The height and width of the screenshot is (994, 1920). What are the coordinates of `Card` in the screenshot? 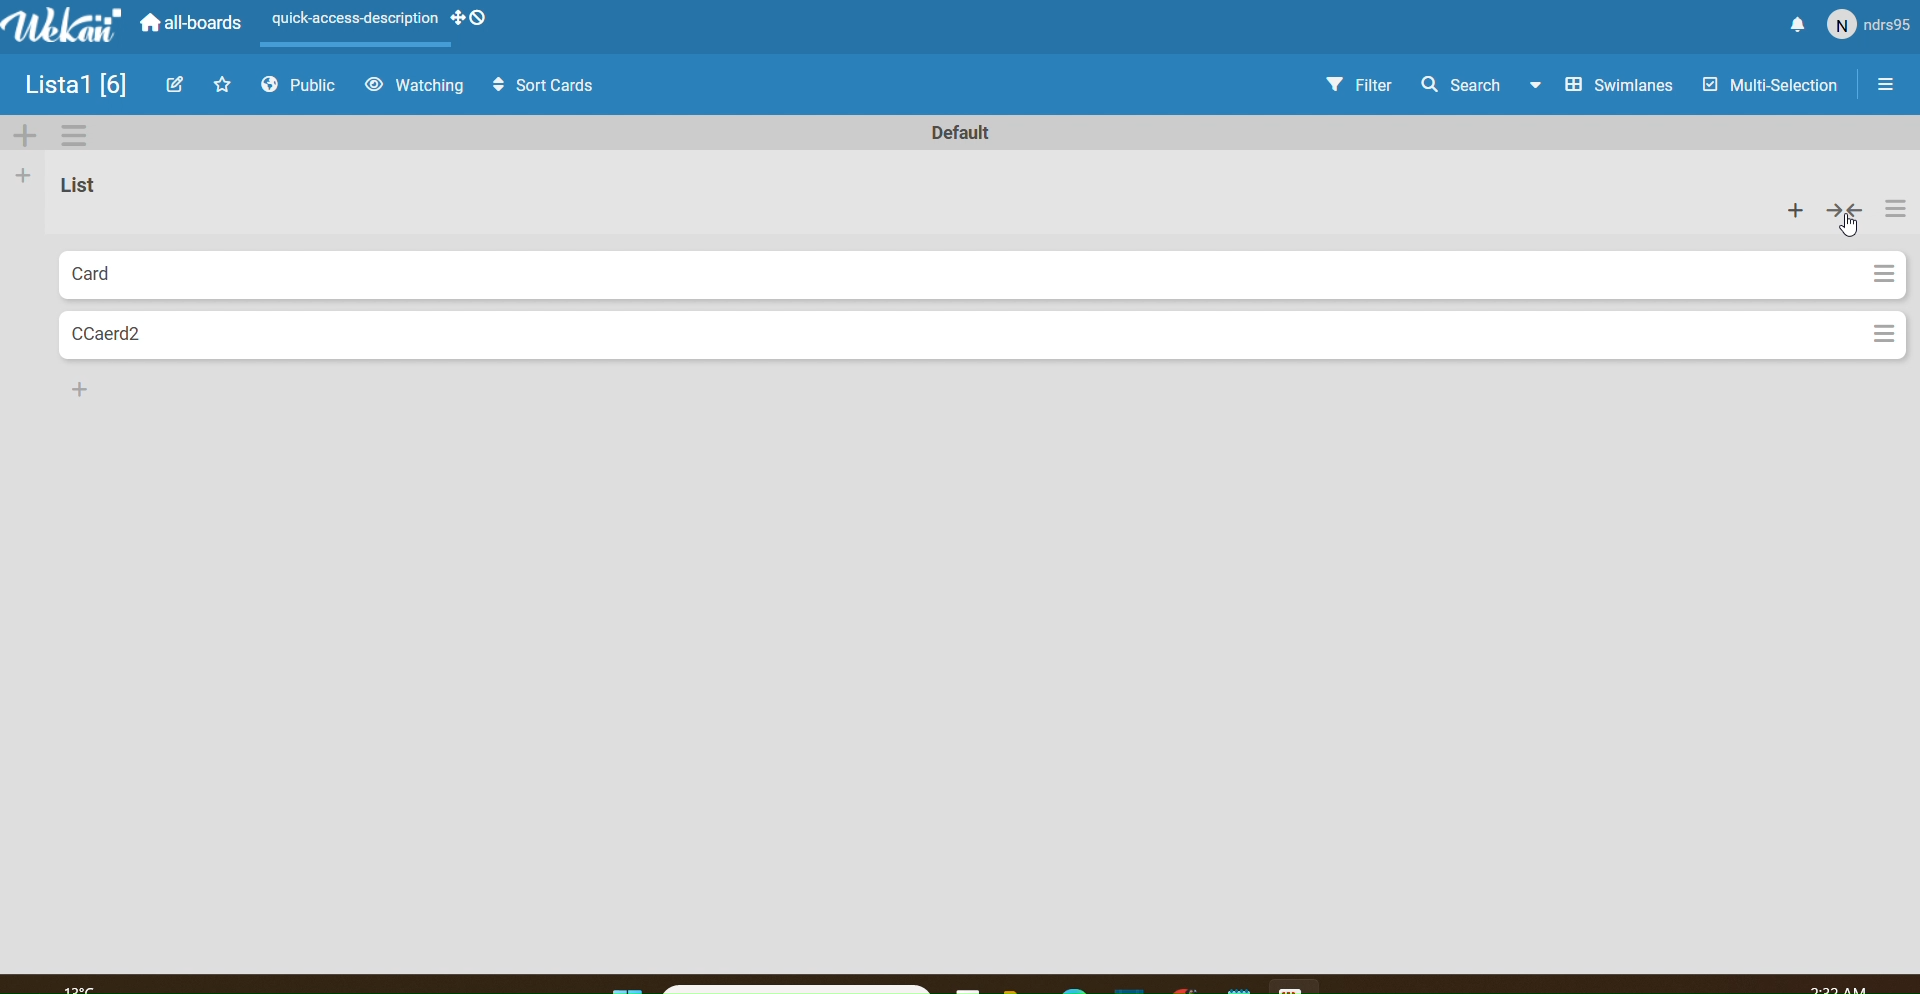 It's located at (952, 338).